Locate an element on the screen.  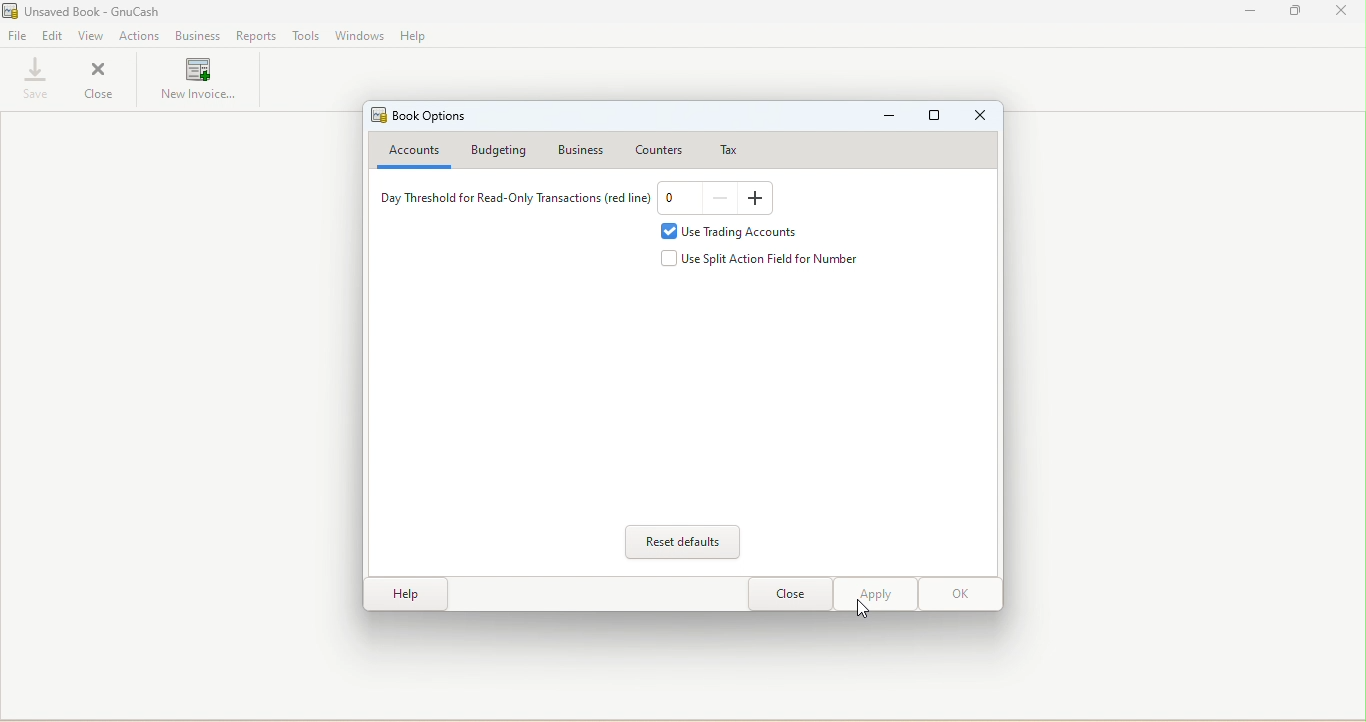
Budgeting is located at coordinates (503, 151).